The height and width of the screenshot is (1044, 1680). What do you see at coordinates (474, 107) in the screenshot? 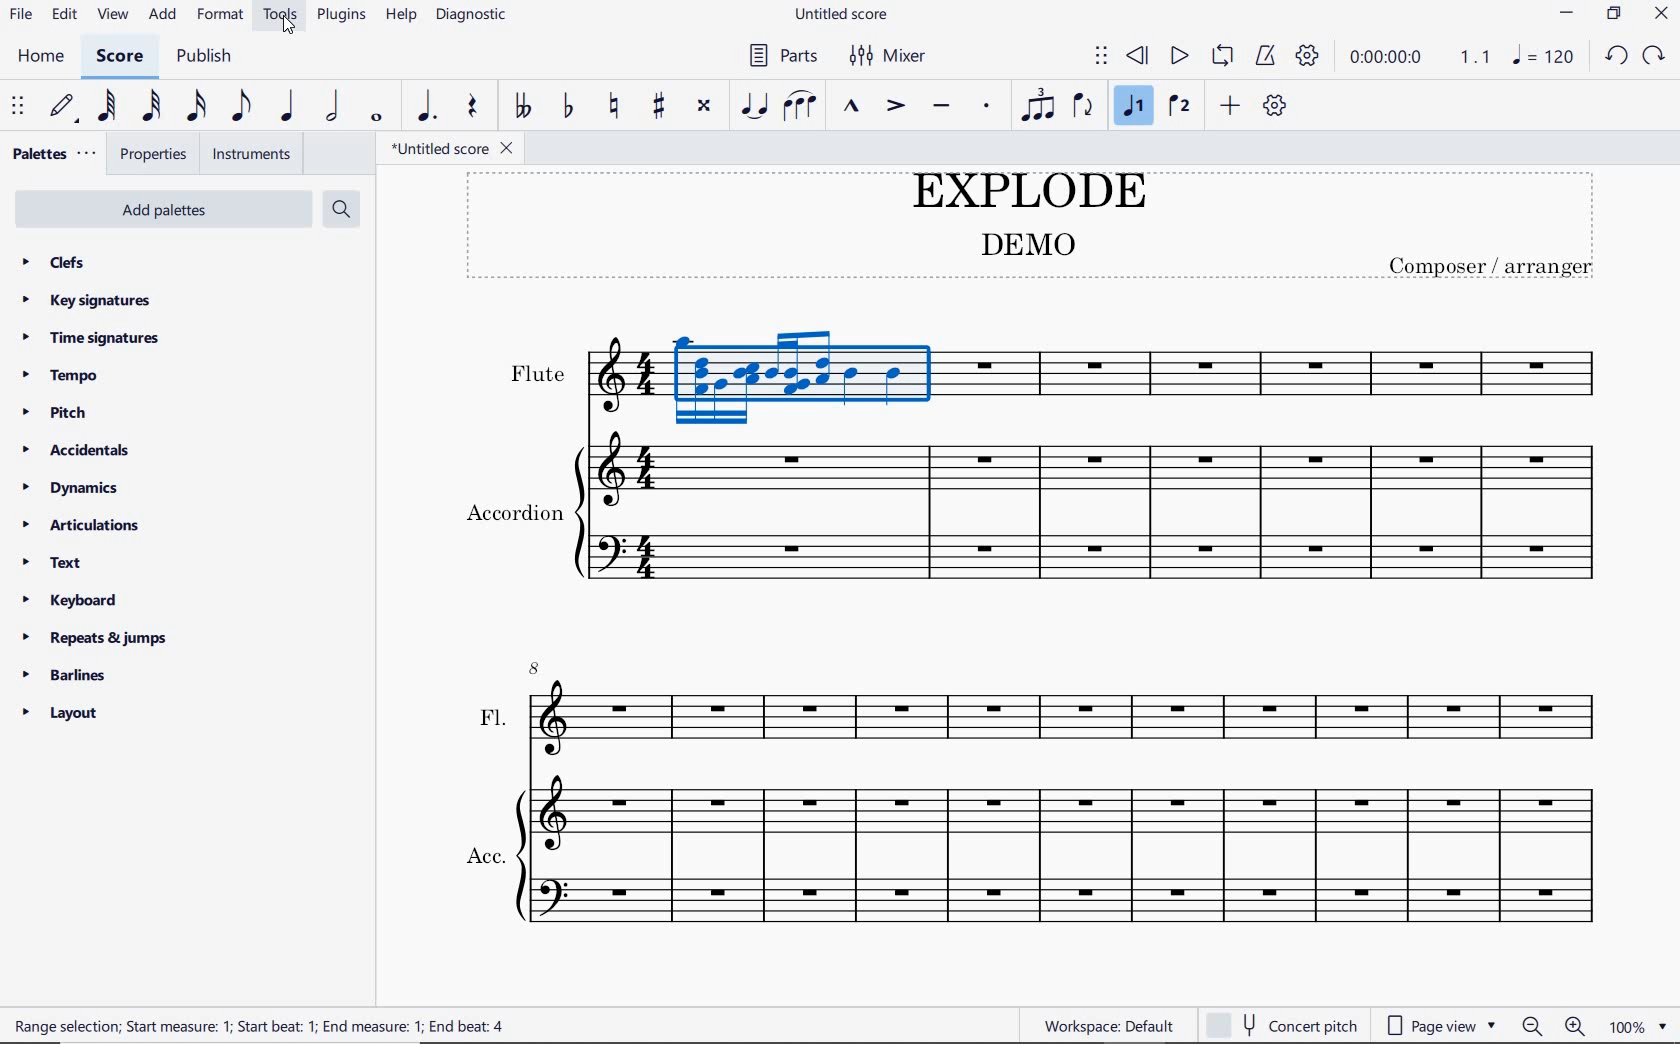
I see `rest` at bounding box center [474, 107].